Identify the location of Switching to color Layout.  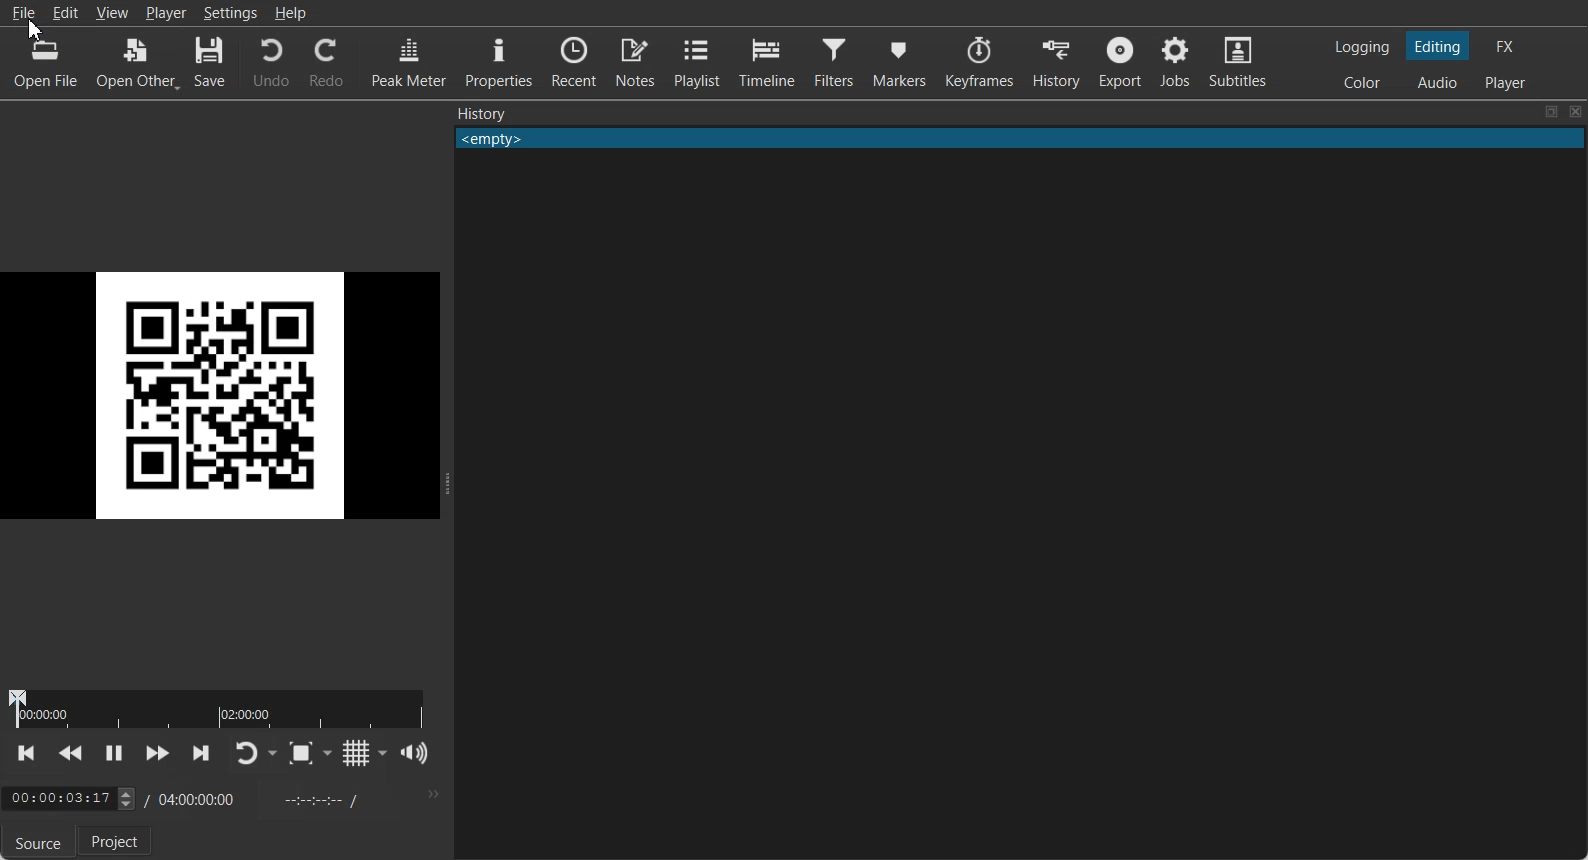
(1362, 83).